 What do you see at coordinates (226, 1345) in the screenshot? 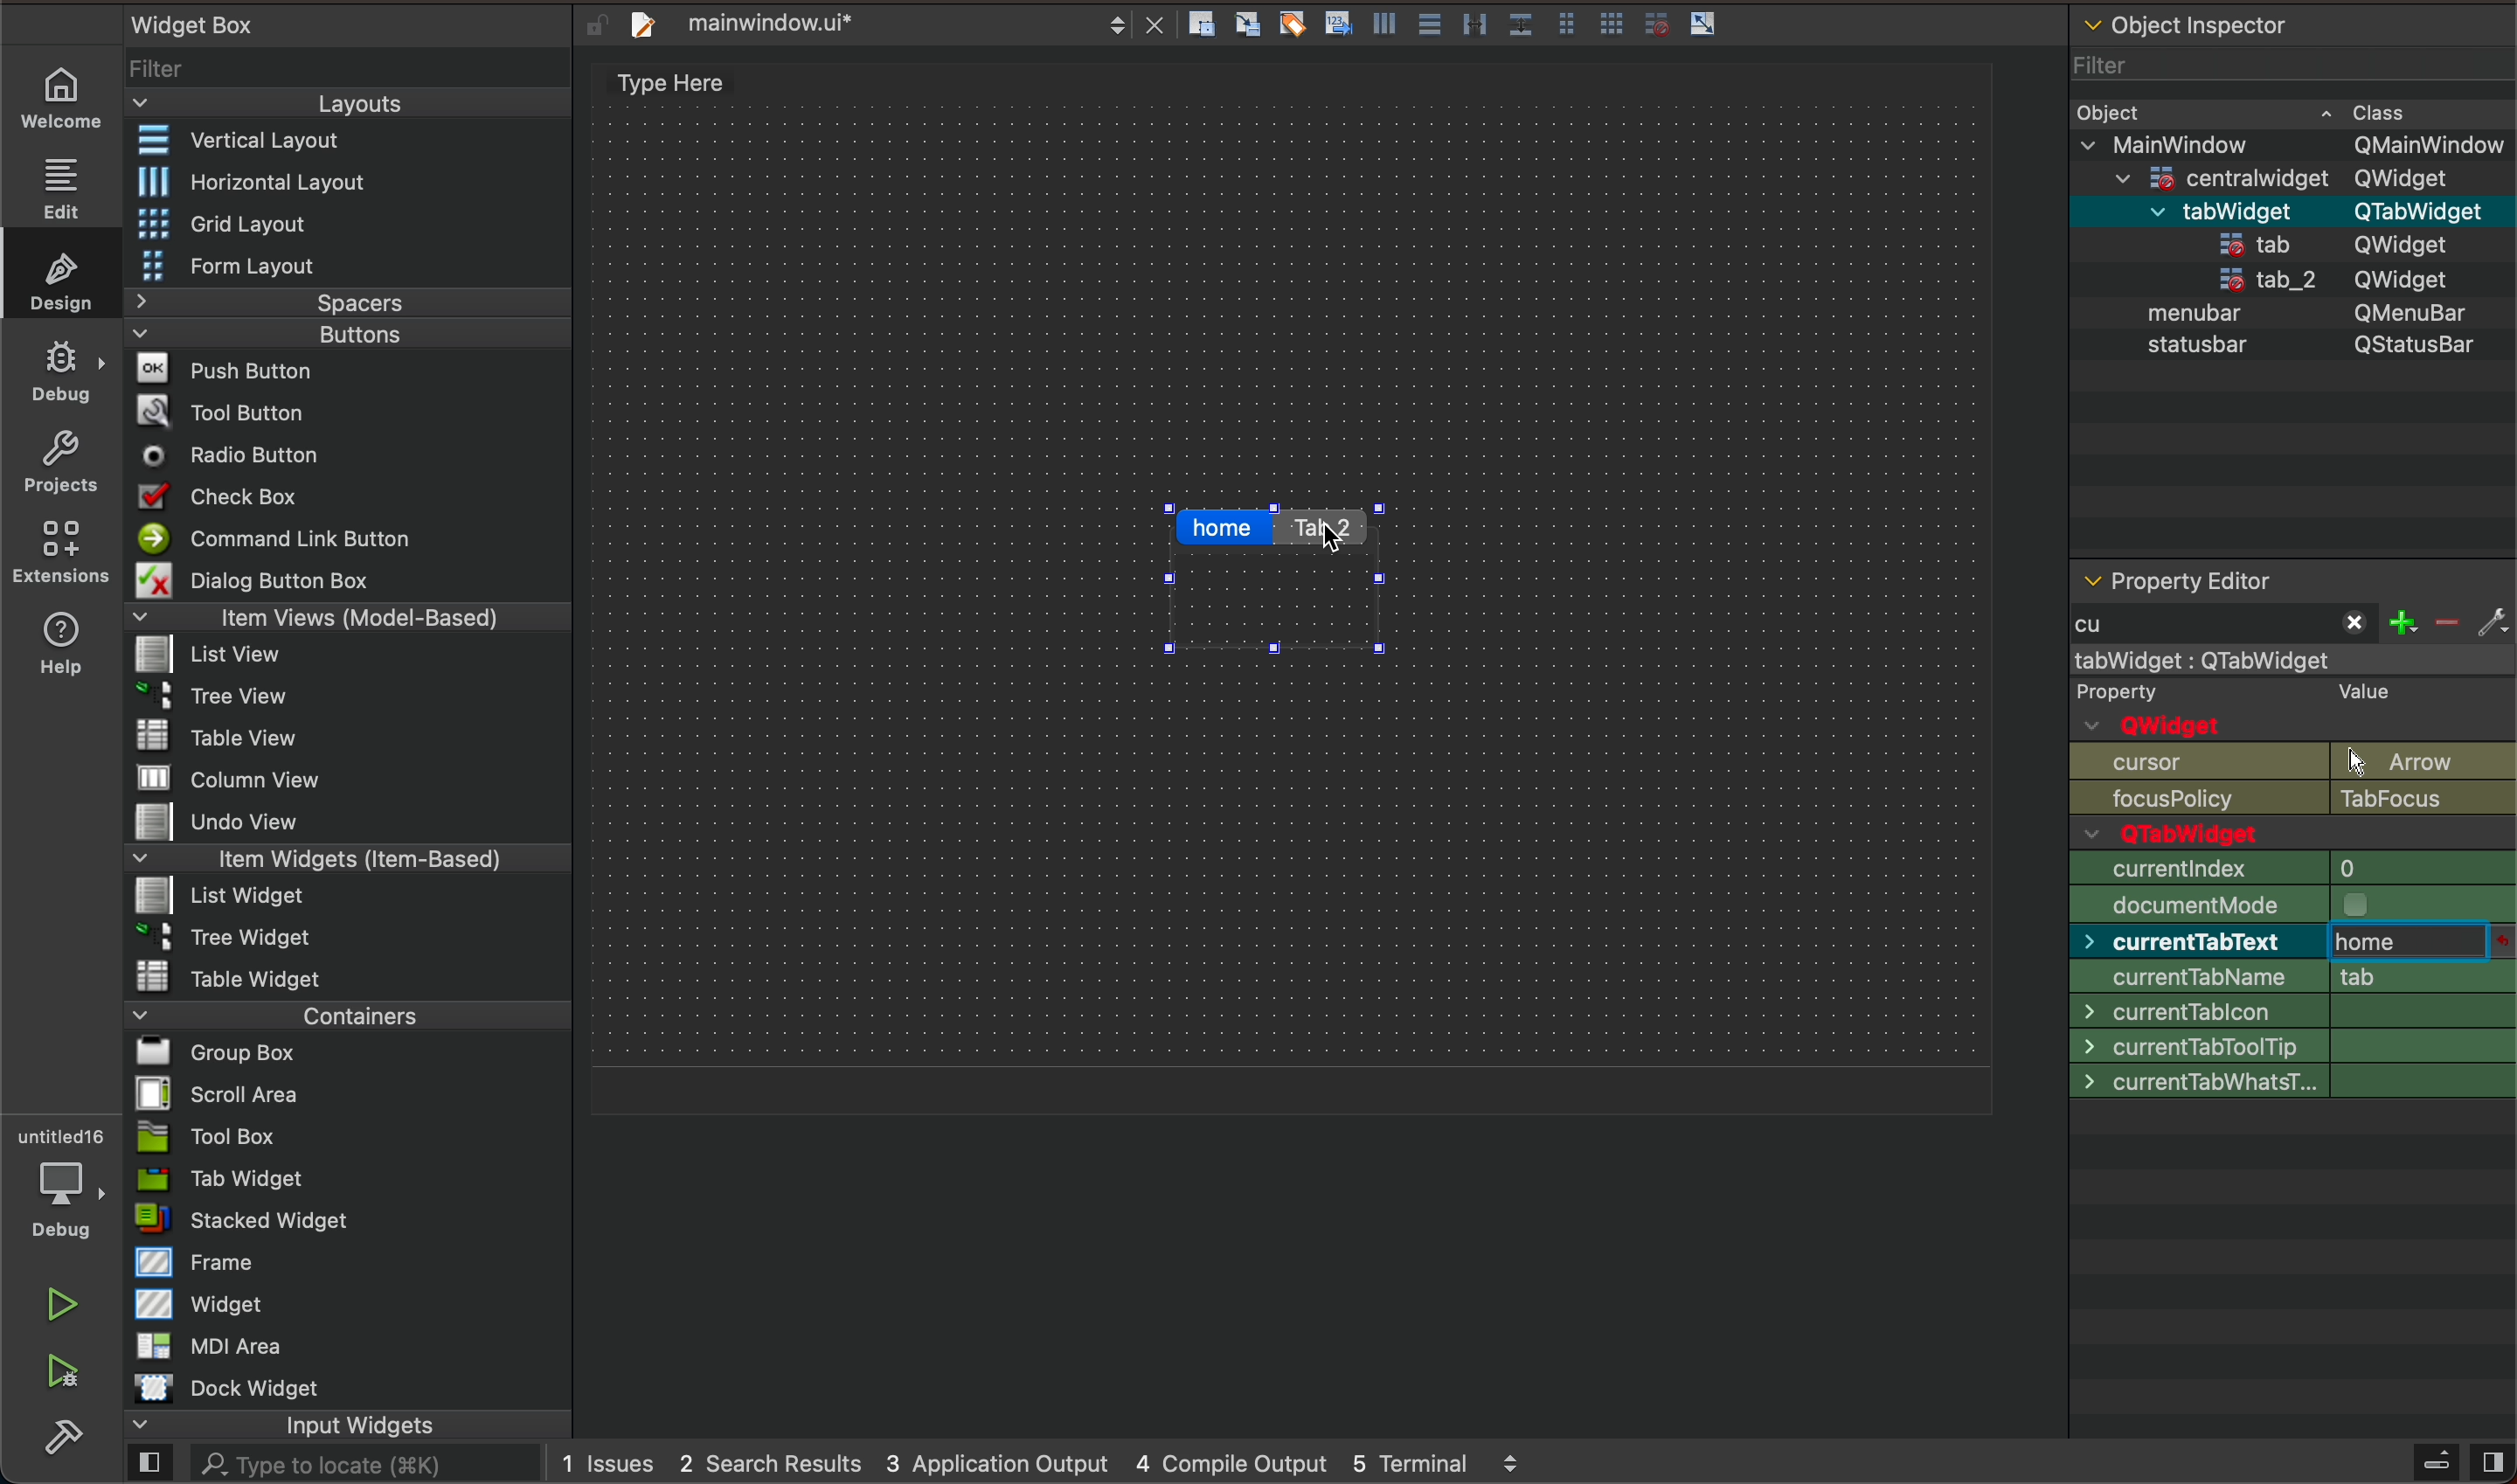
I see ` MDI Area` at bounding box center [226, 1345].